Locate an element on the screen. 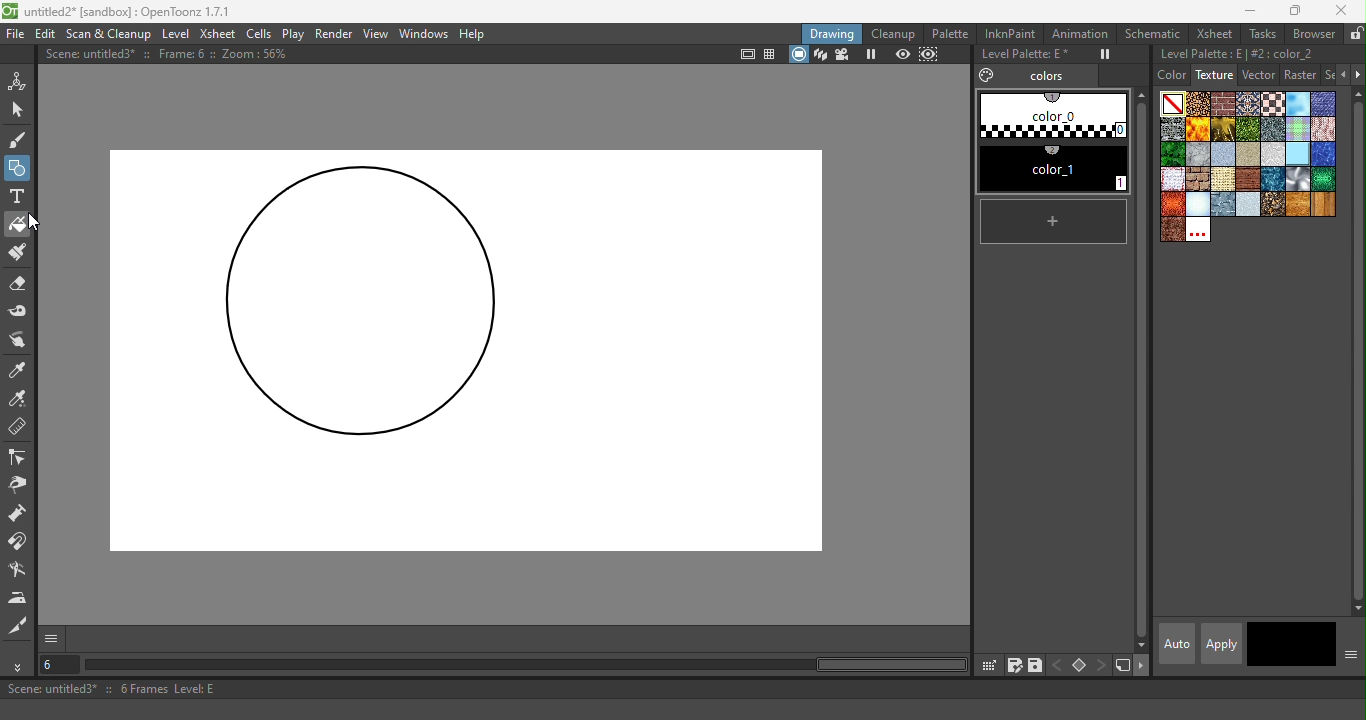 This screenshot has height=720, width=1366. Xsheet is located at coordinates (218, 34).